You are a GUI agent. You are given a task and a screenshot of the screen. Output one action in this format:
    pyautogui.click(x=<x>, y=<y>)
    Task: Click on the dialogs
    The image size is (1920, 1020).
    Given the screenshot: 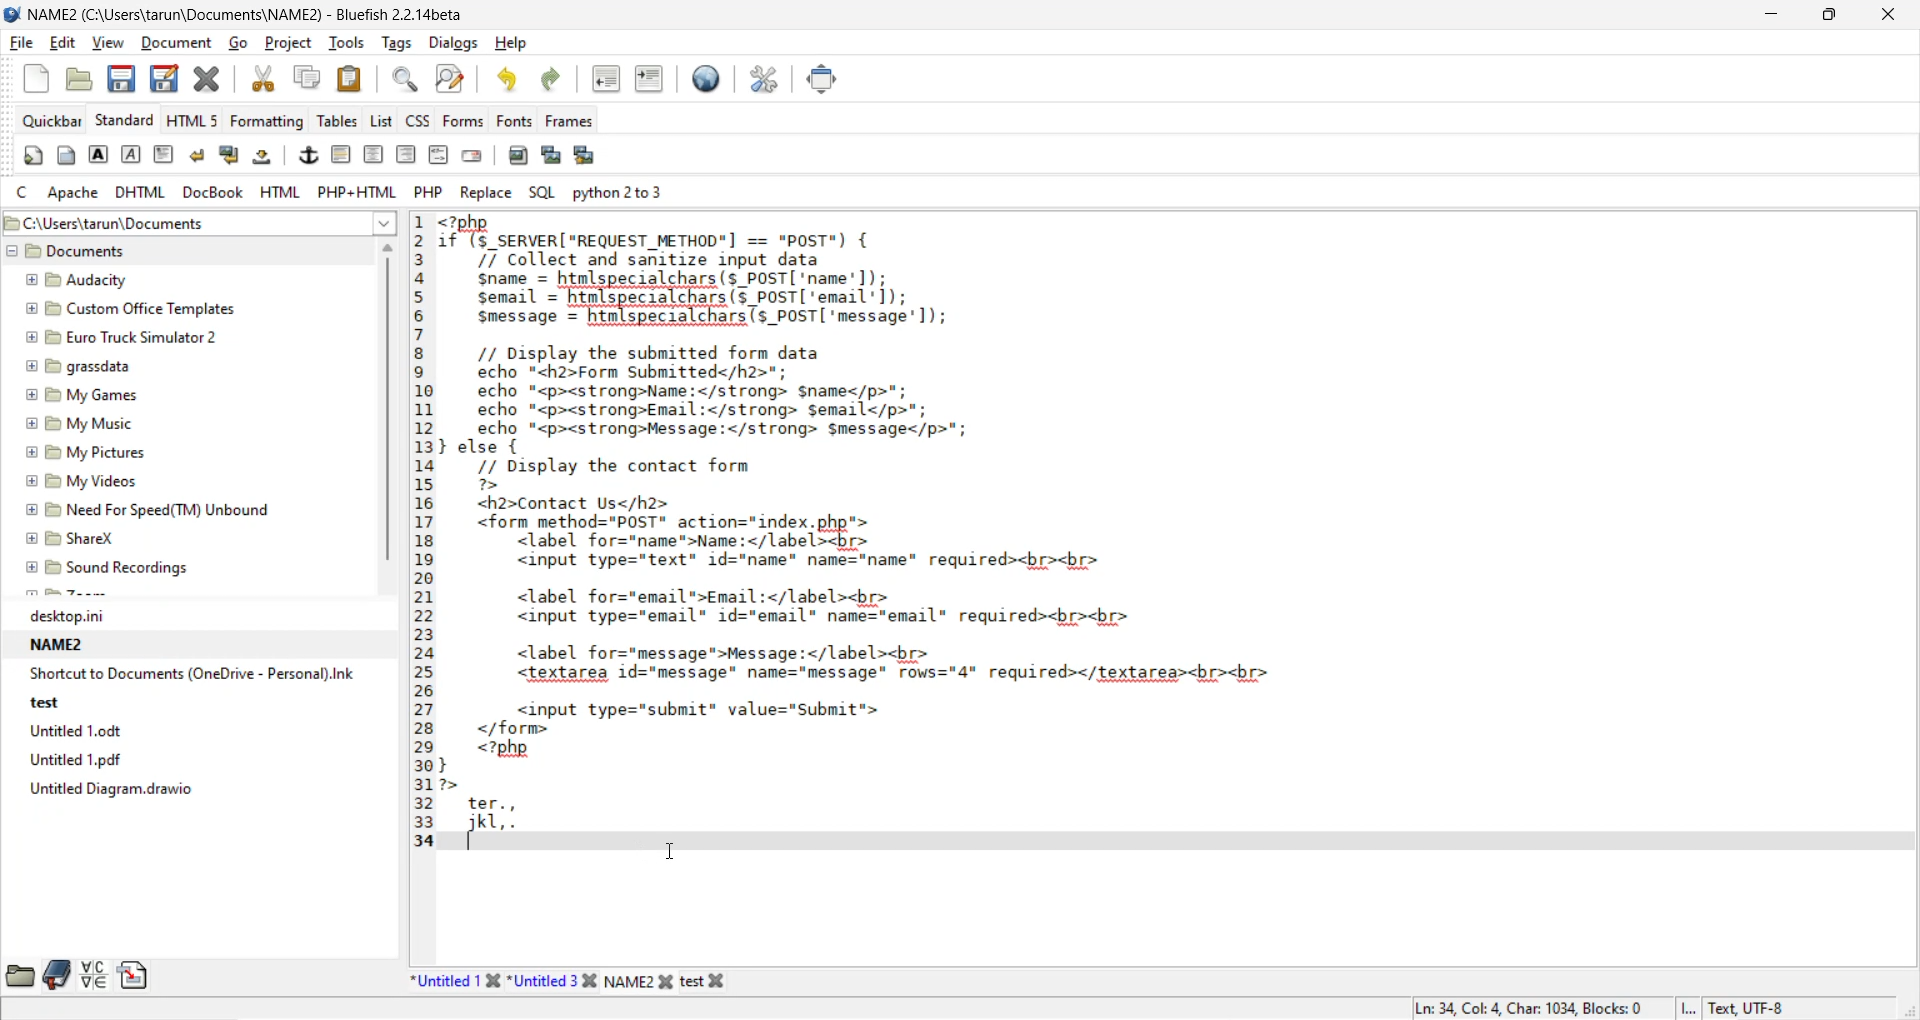 What is the action you would take?
    pyautogui.click(x=454, y=43)
    